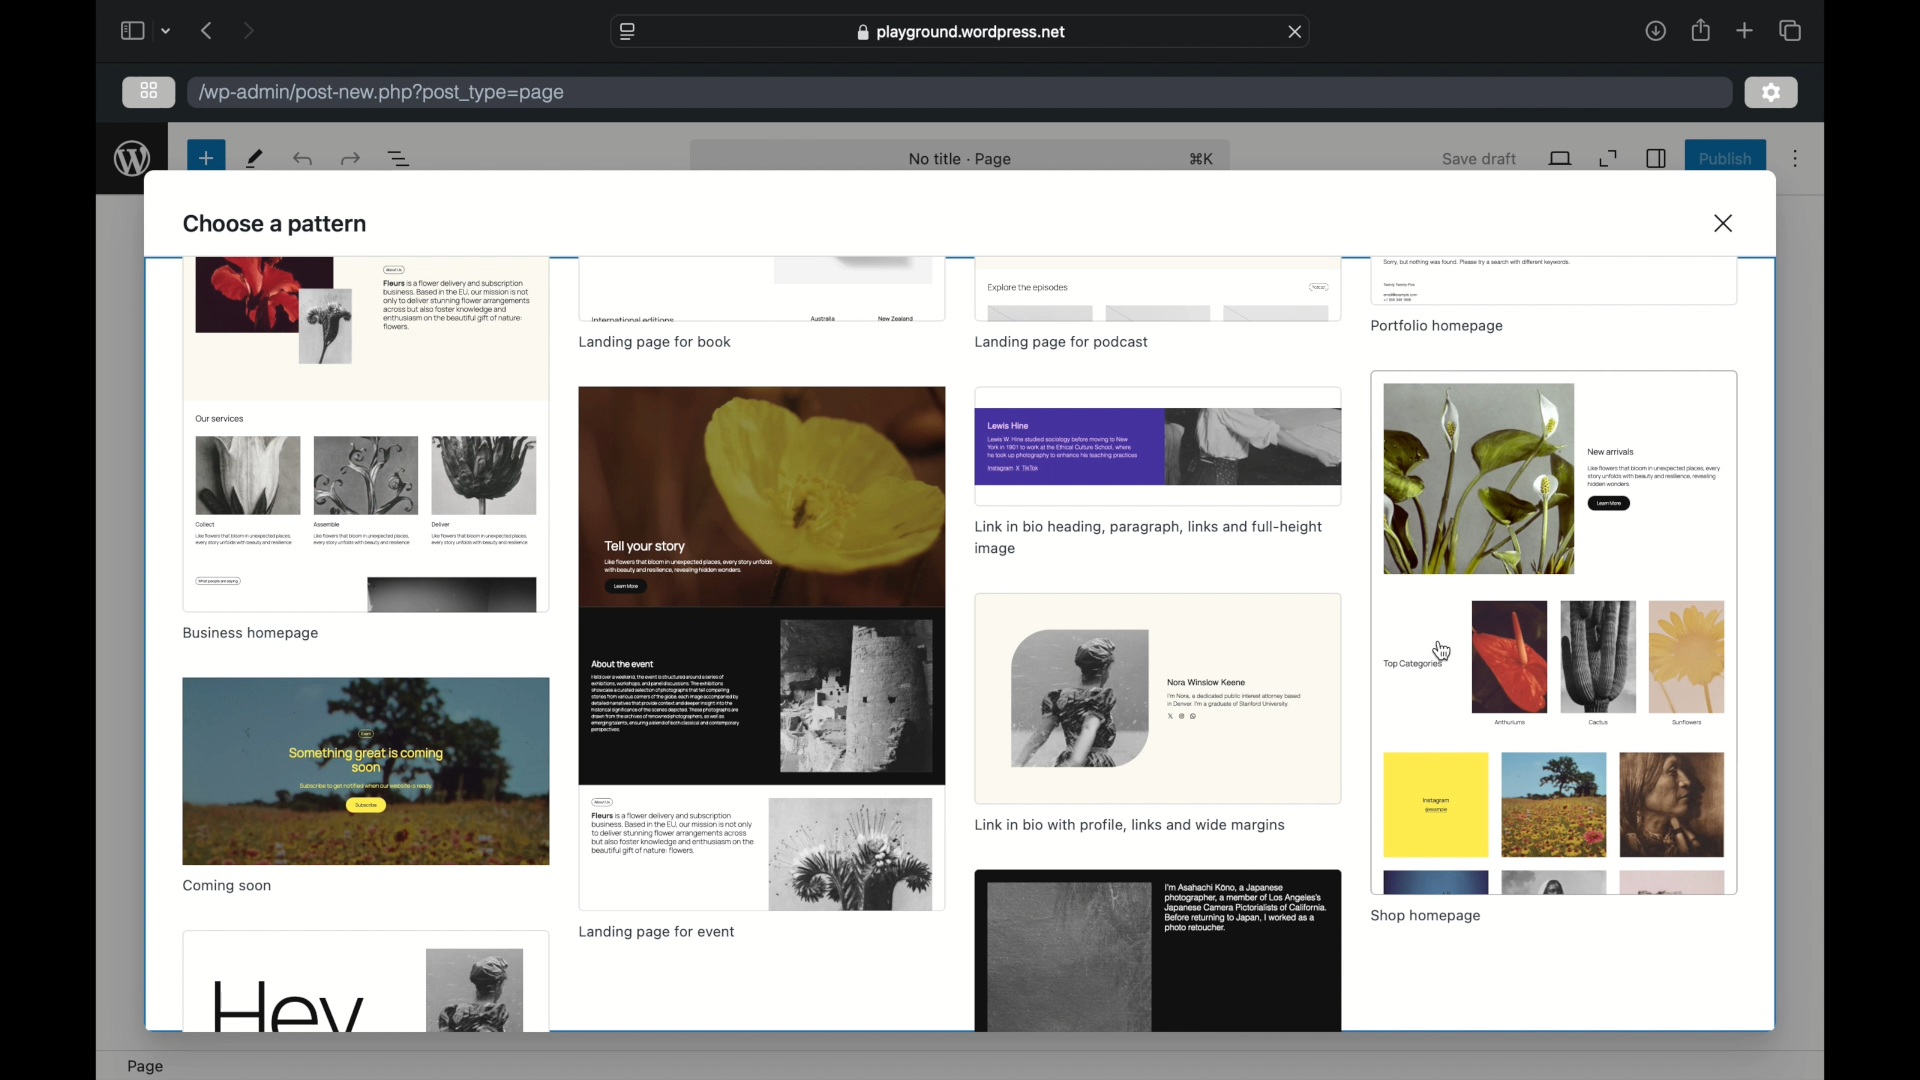 The width and height of the screenshot is (1920, 1080). Describe the element at coordinates (149, 90) in the screenshot. I see `grid` at that location.